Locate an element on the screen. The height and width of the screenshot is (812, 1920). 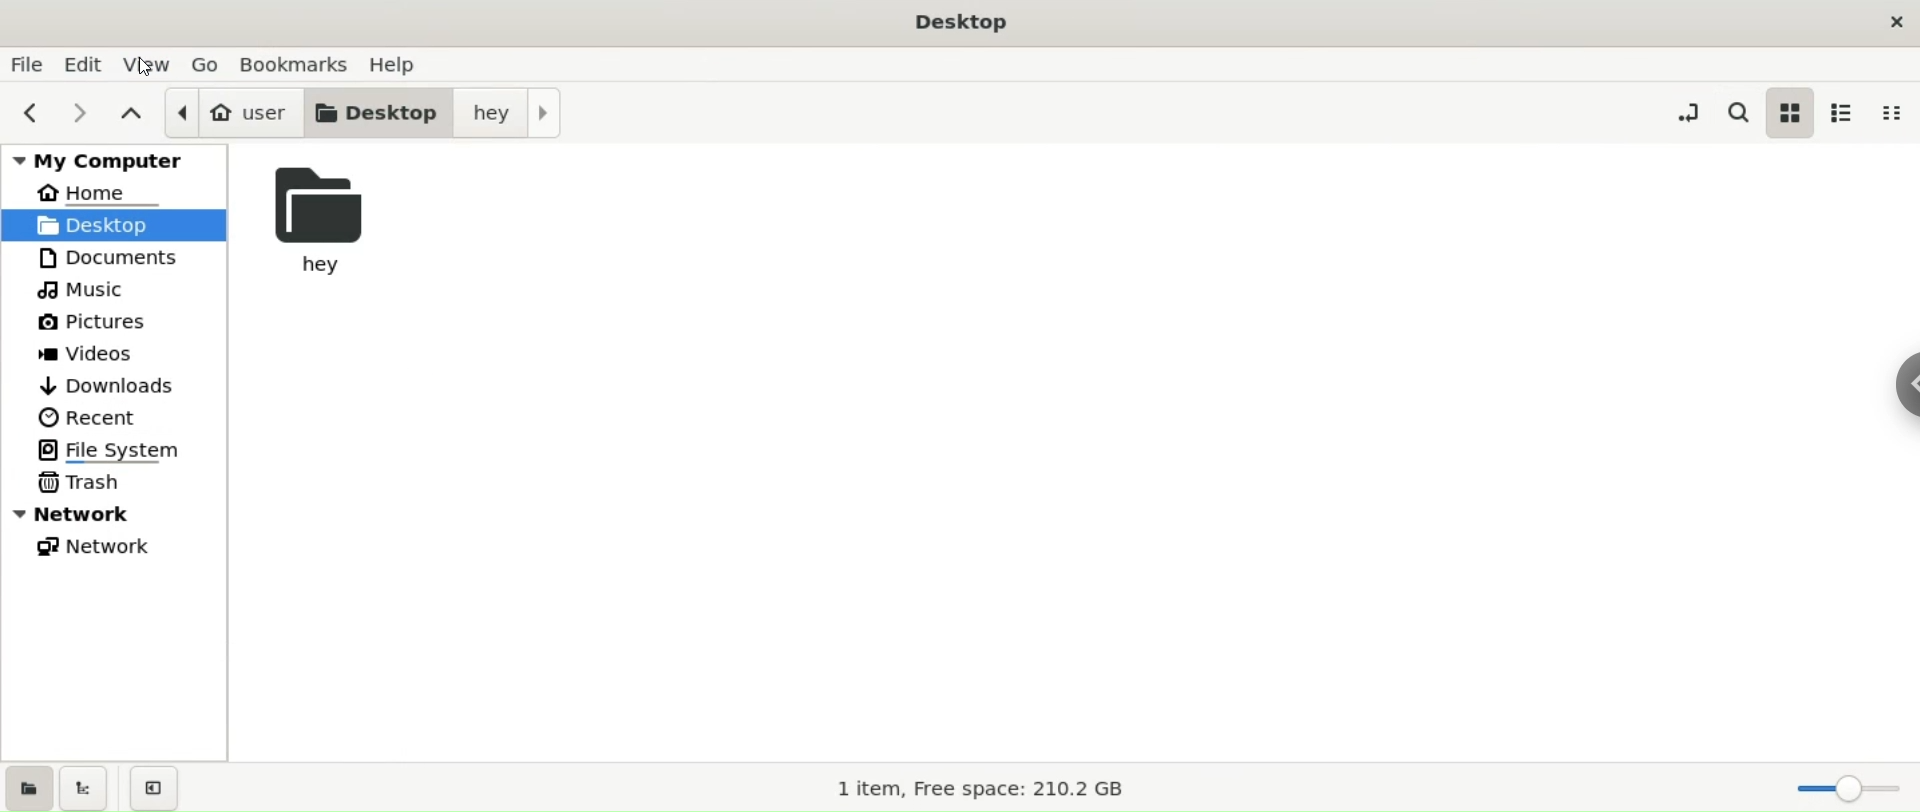
trash is located at coordinates (129, 483).